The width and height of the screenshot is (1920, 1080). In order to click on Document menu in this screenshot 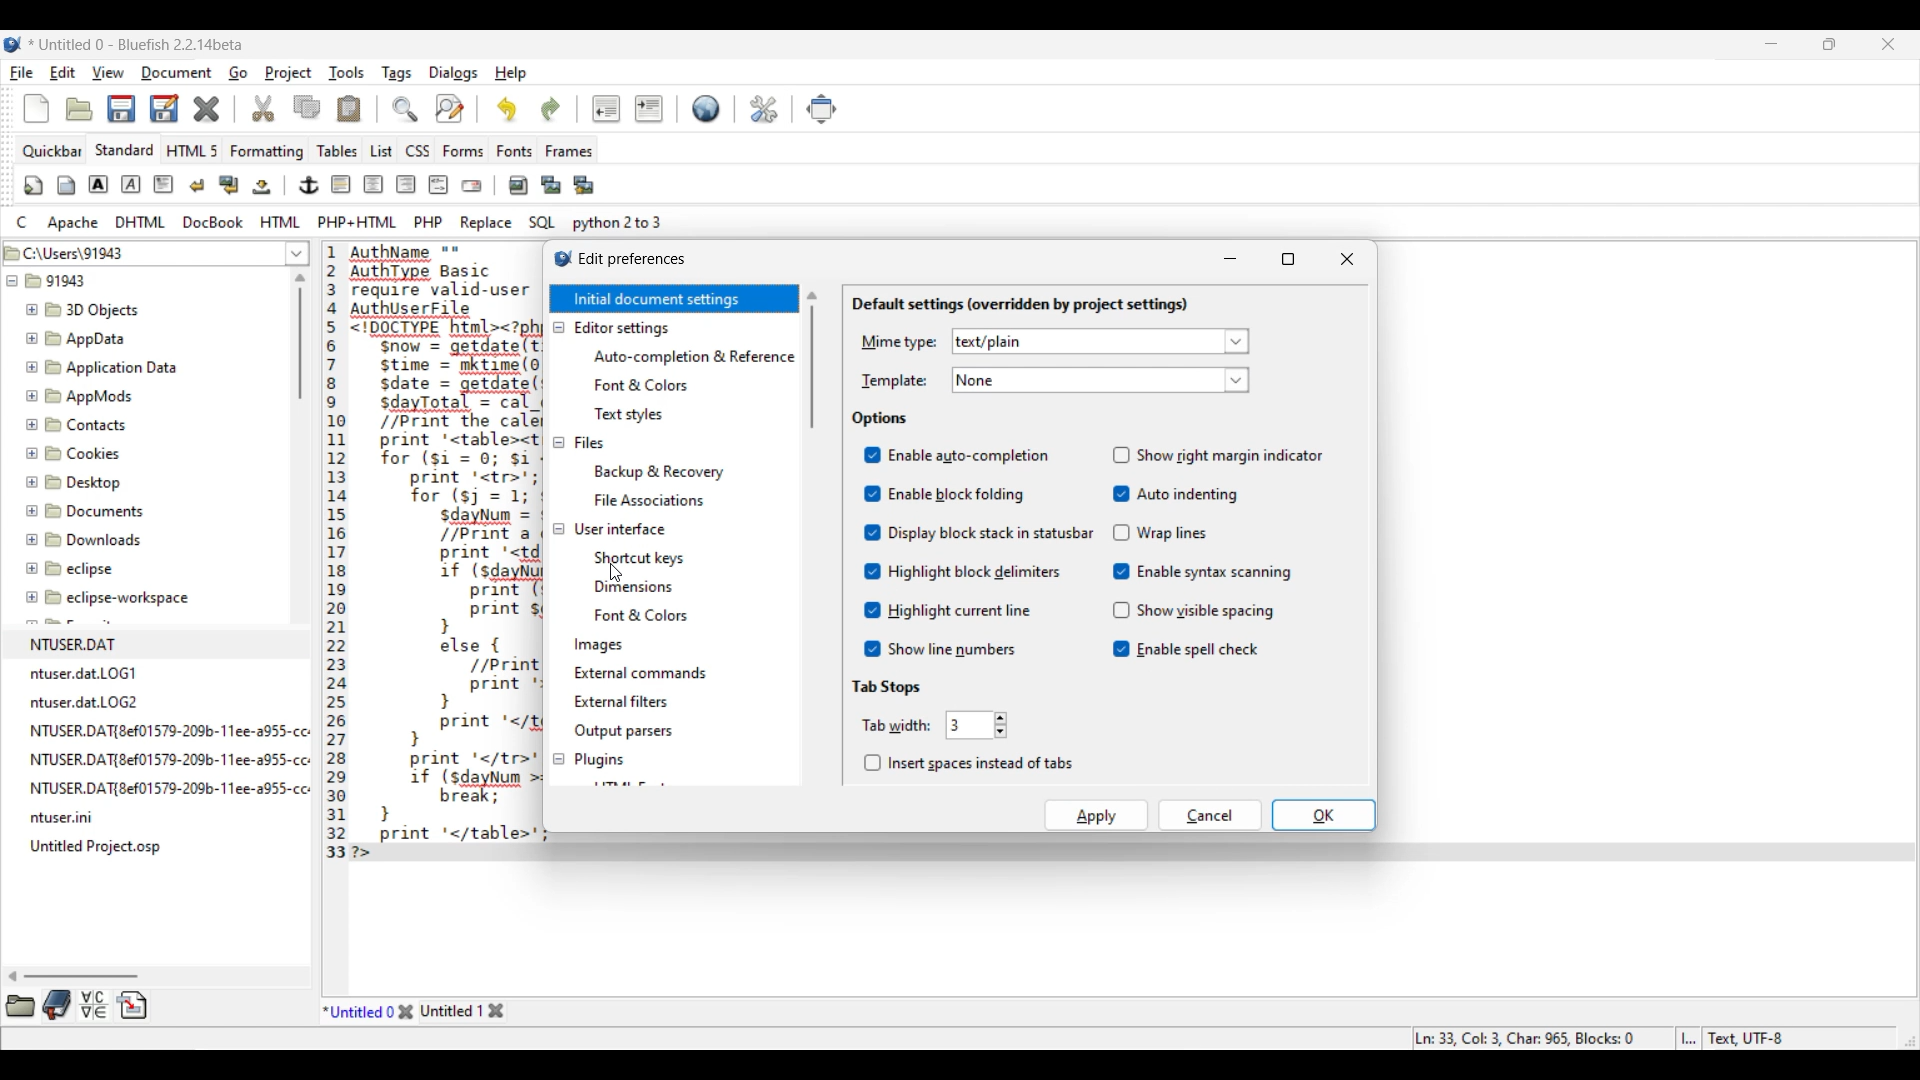, I will do `click(177, 73)`.